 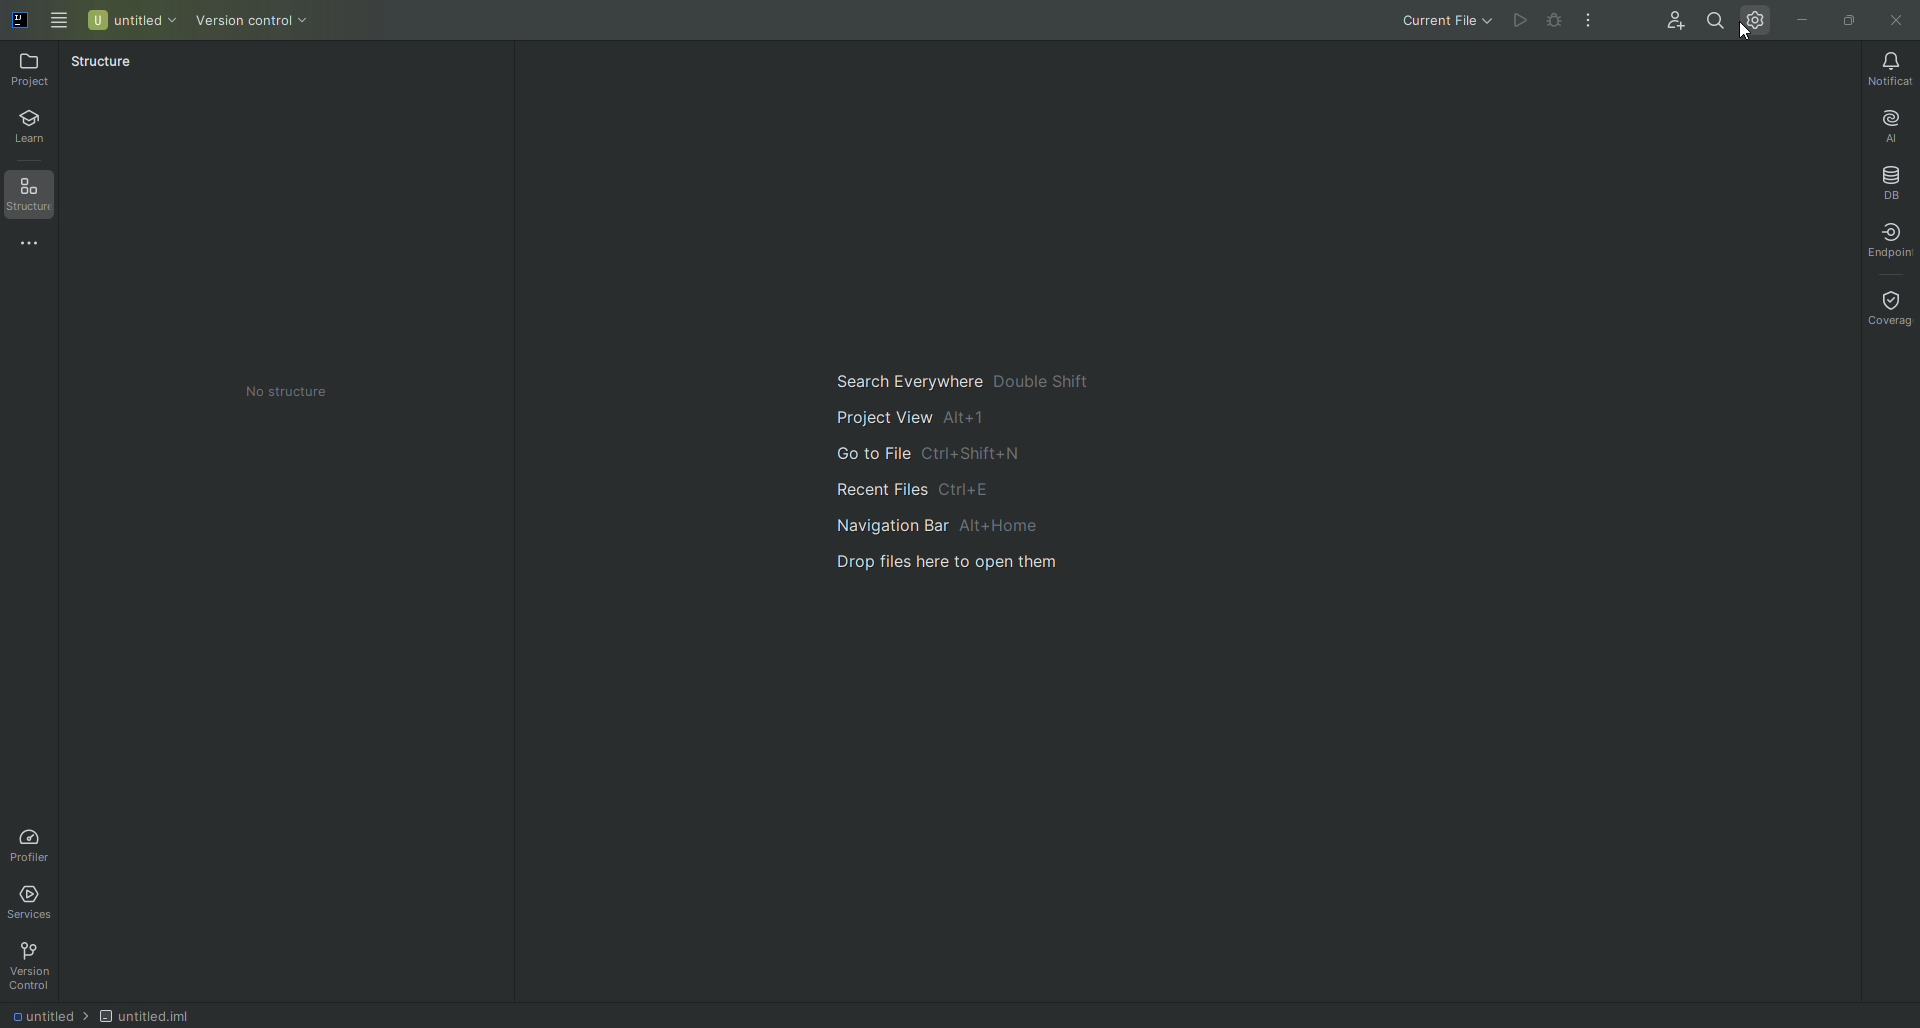 What do you see at coordinates (36, 122) in the screenshot?
I see `Learn` at bounding box center [36, 122].